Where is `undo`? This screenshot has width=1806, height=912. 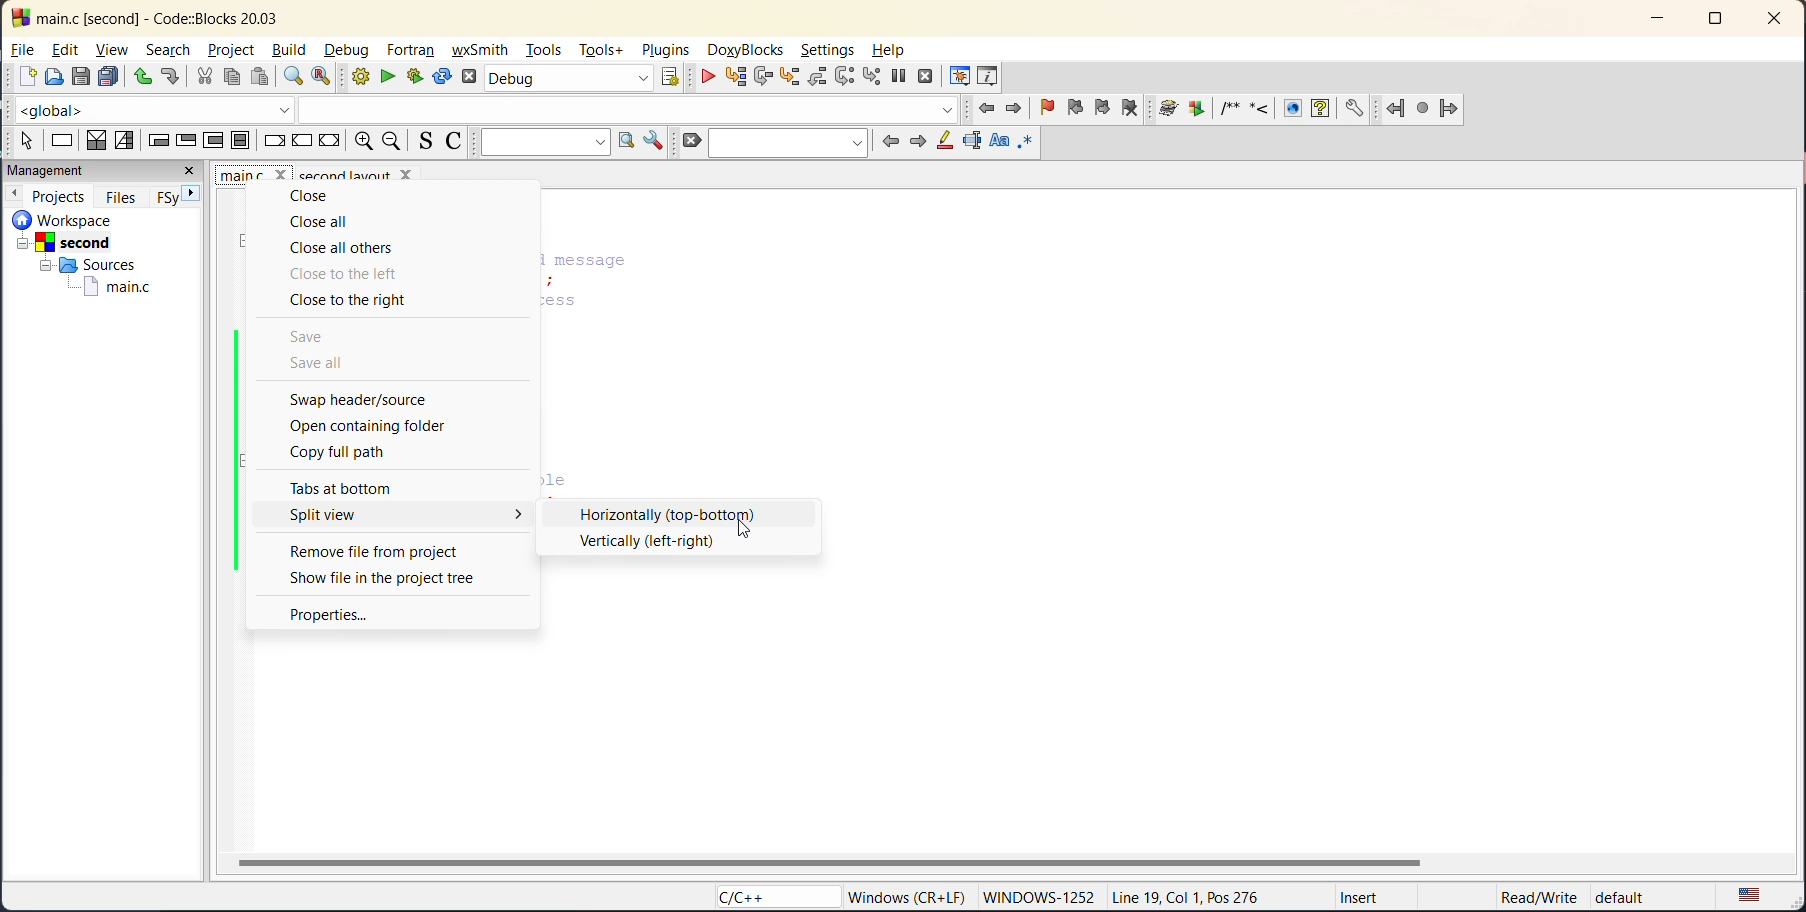 undo is located at coordinates (142, 78).